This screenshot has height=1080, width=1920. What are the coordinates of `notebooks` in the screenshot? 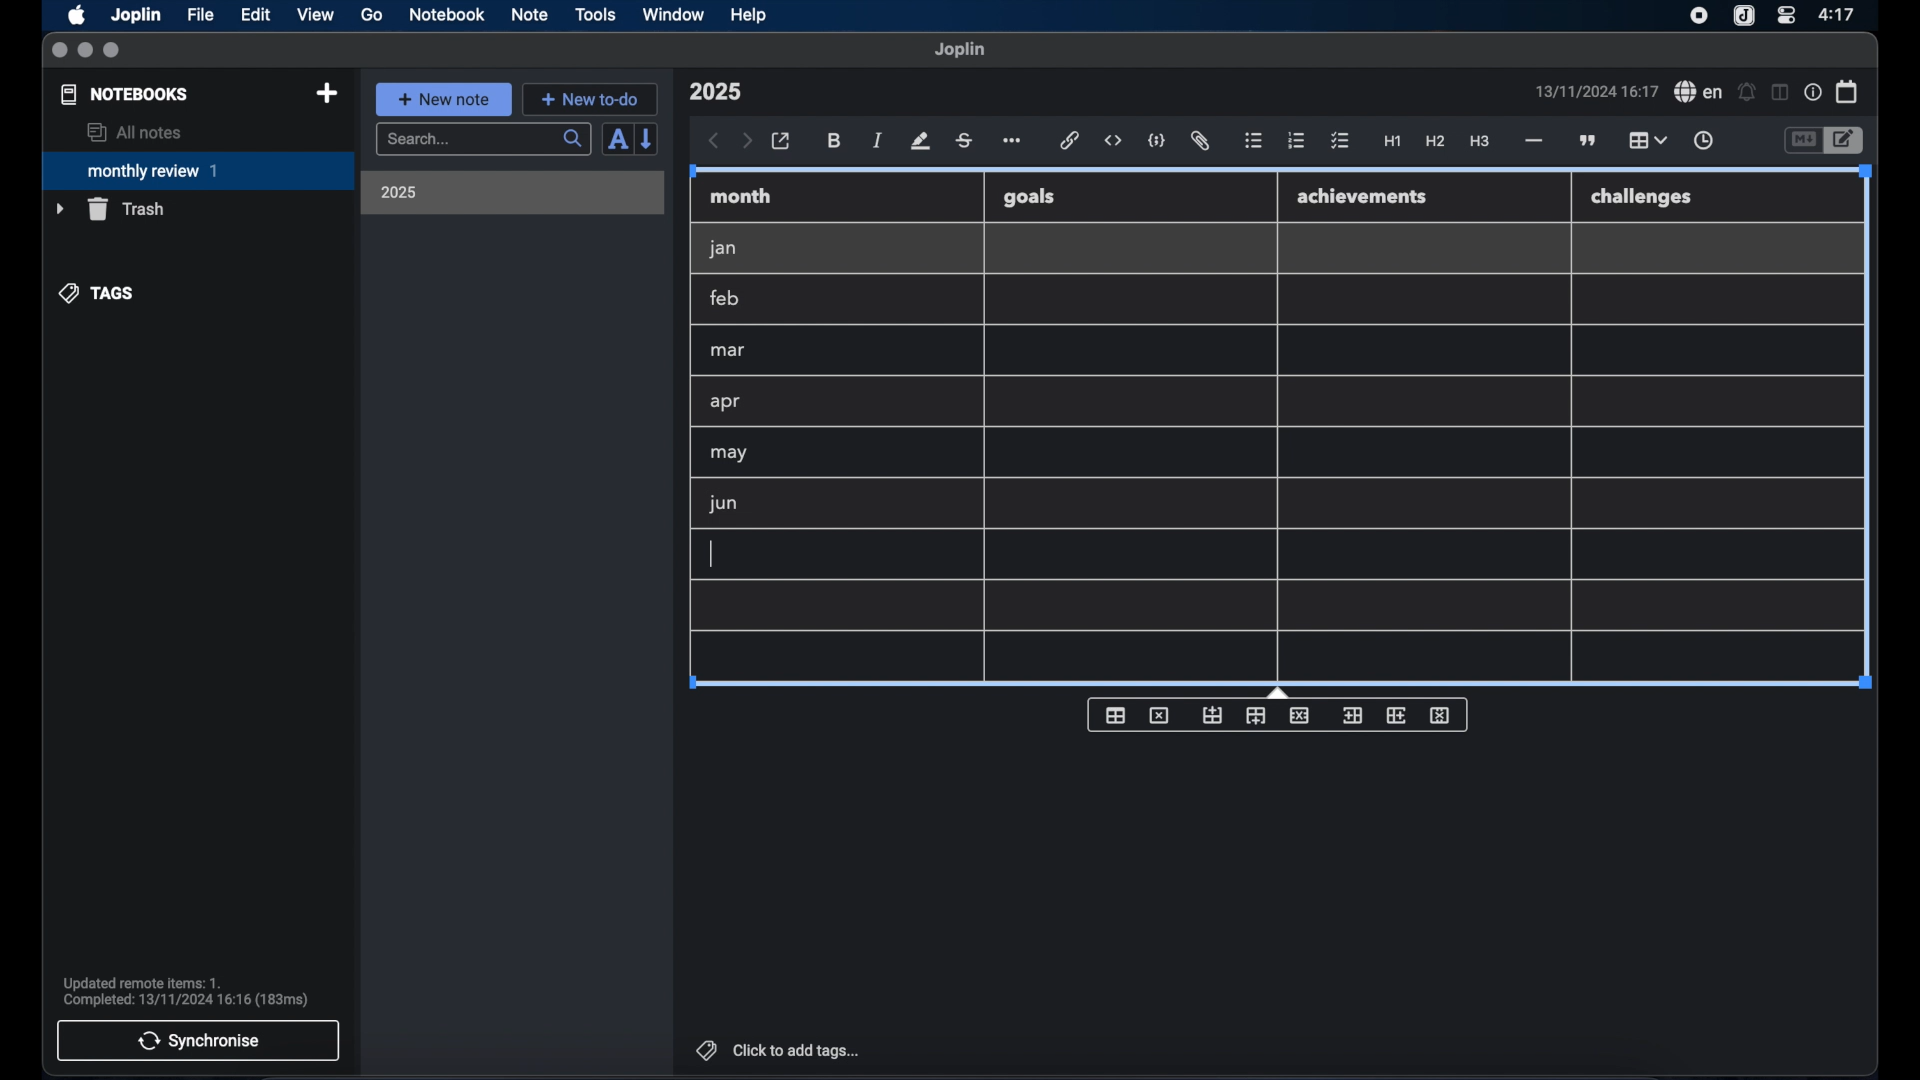 It's located at (125, 94).